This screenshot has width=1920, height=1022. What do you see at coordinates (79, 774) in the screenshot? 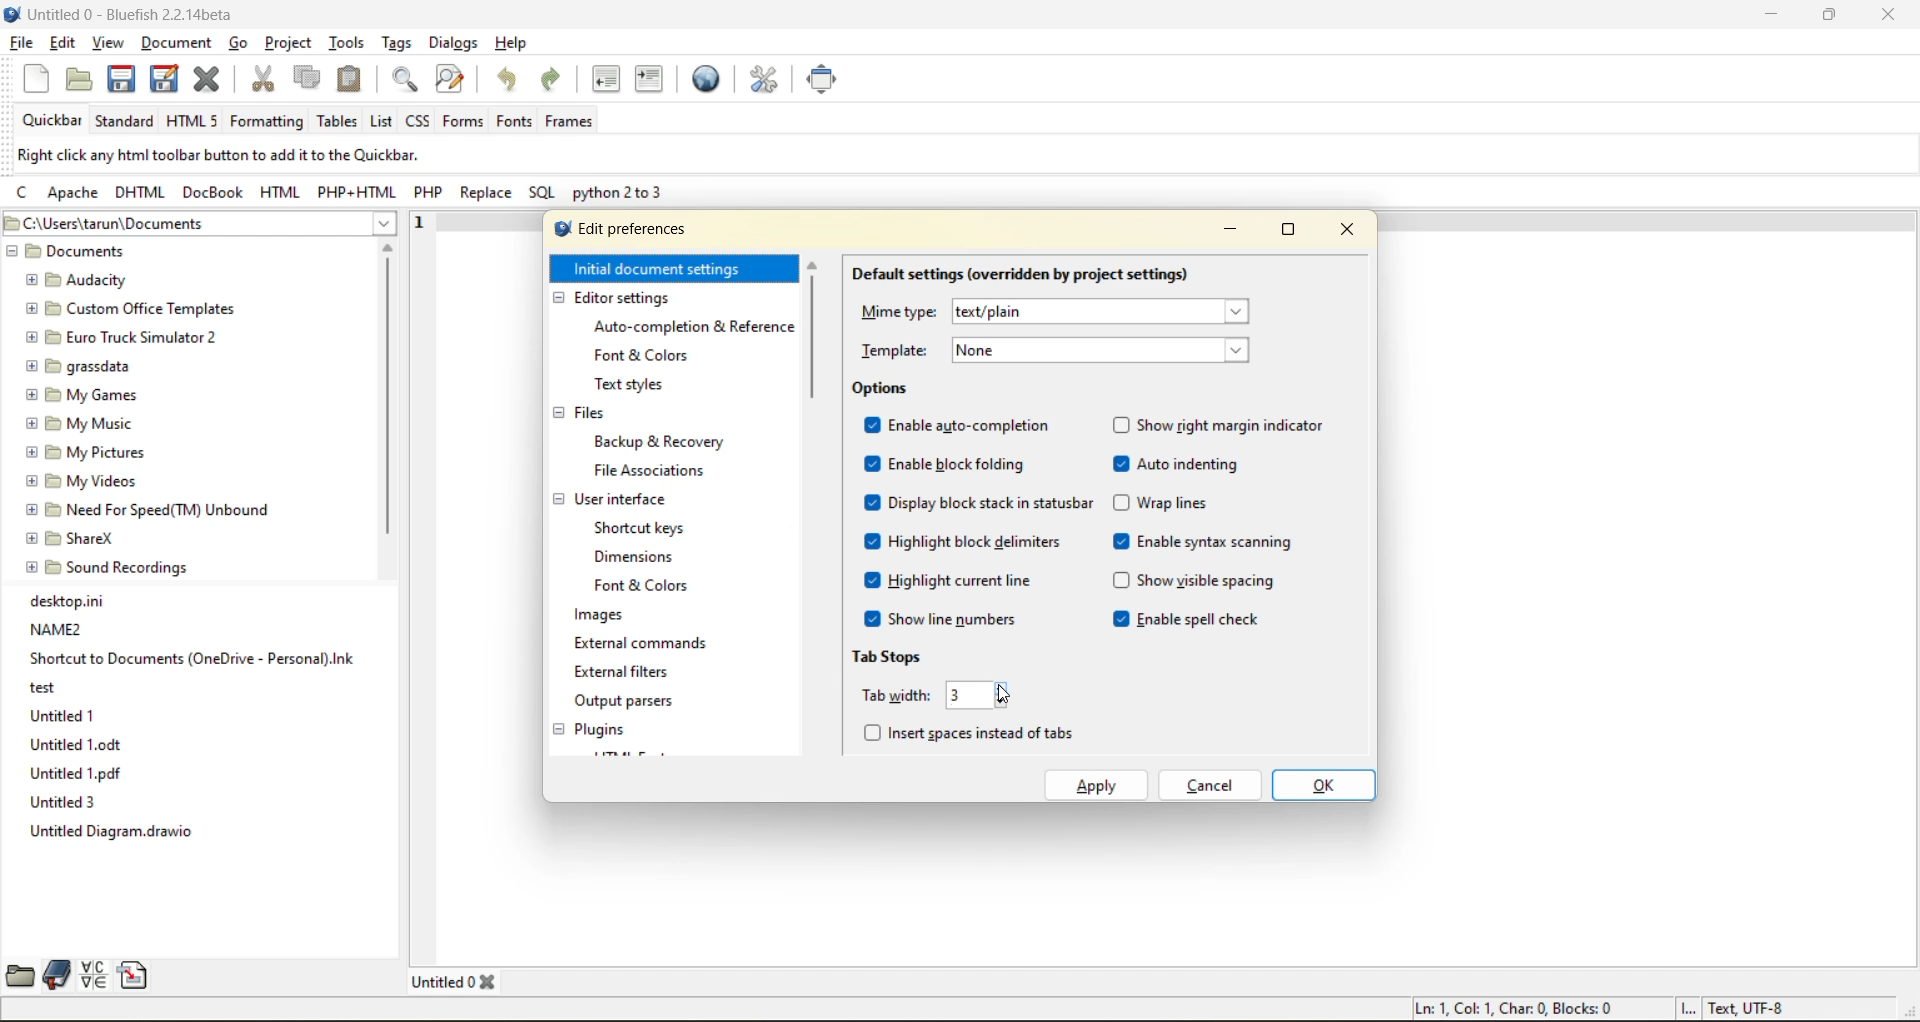
I see `Untitled 1.pdf` at bounding box center [79, 774].